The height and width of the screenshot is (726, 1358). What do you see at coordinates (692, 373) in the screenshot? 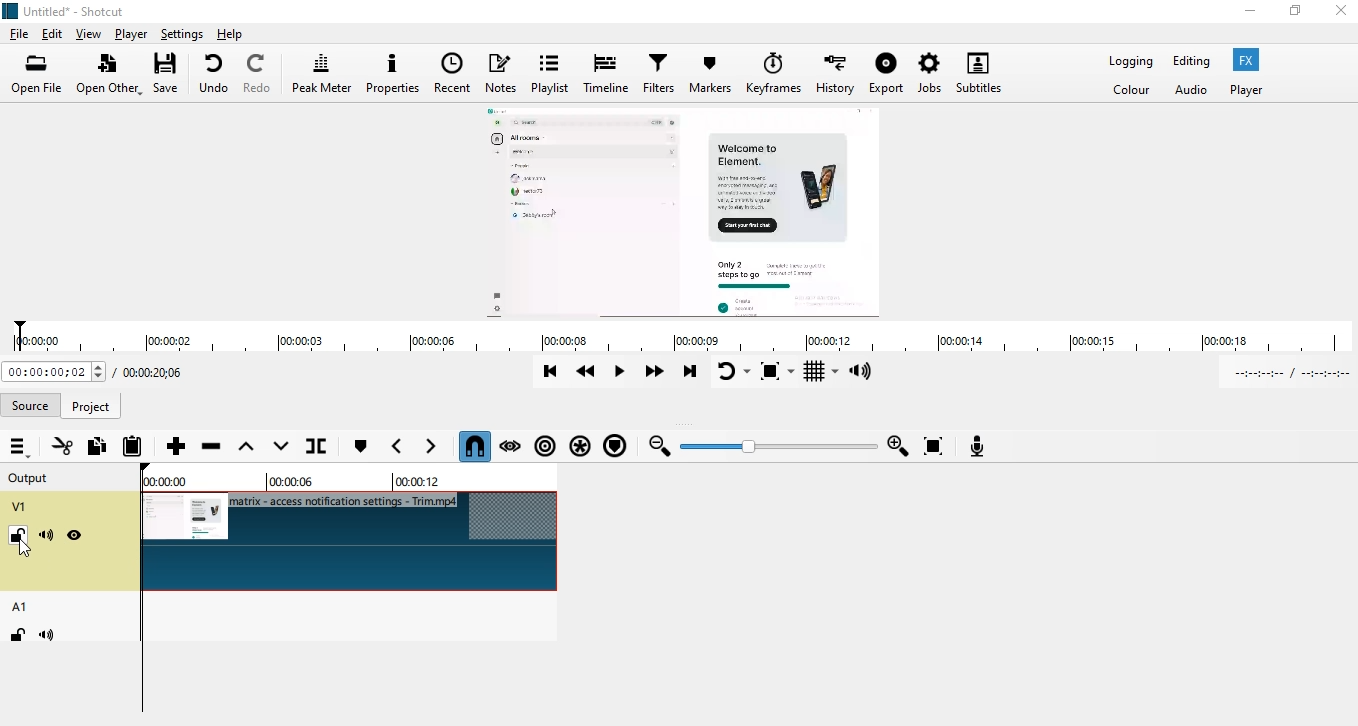
I see `Skip to the next point ` at bounding box center [692, 373].